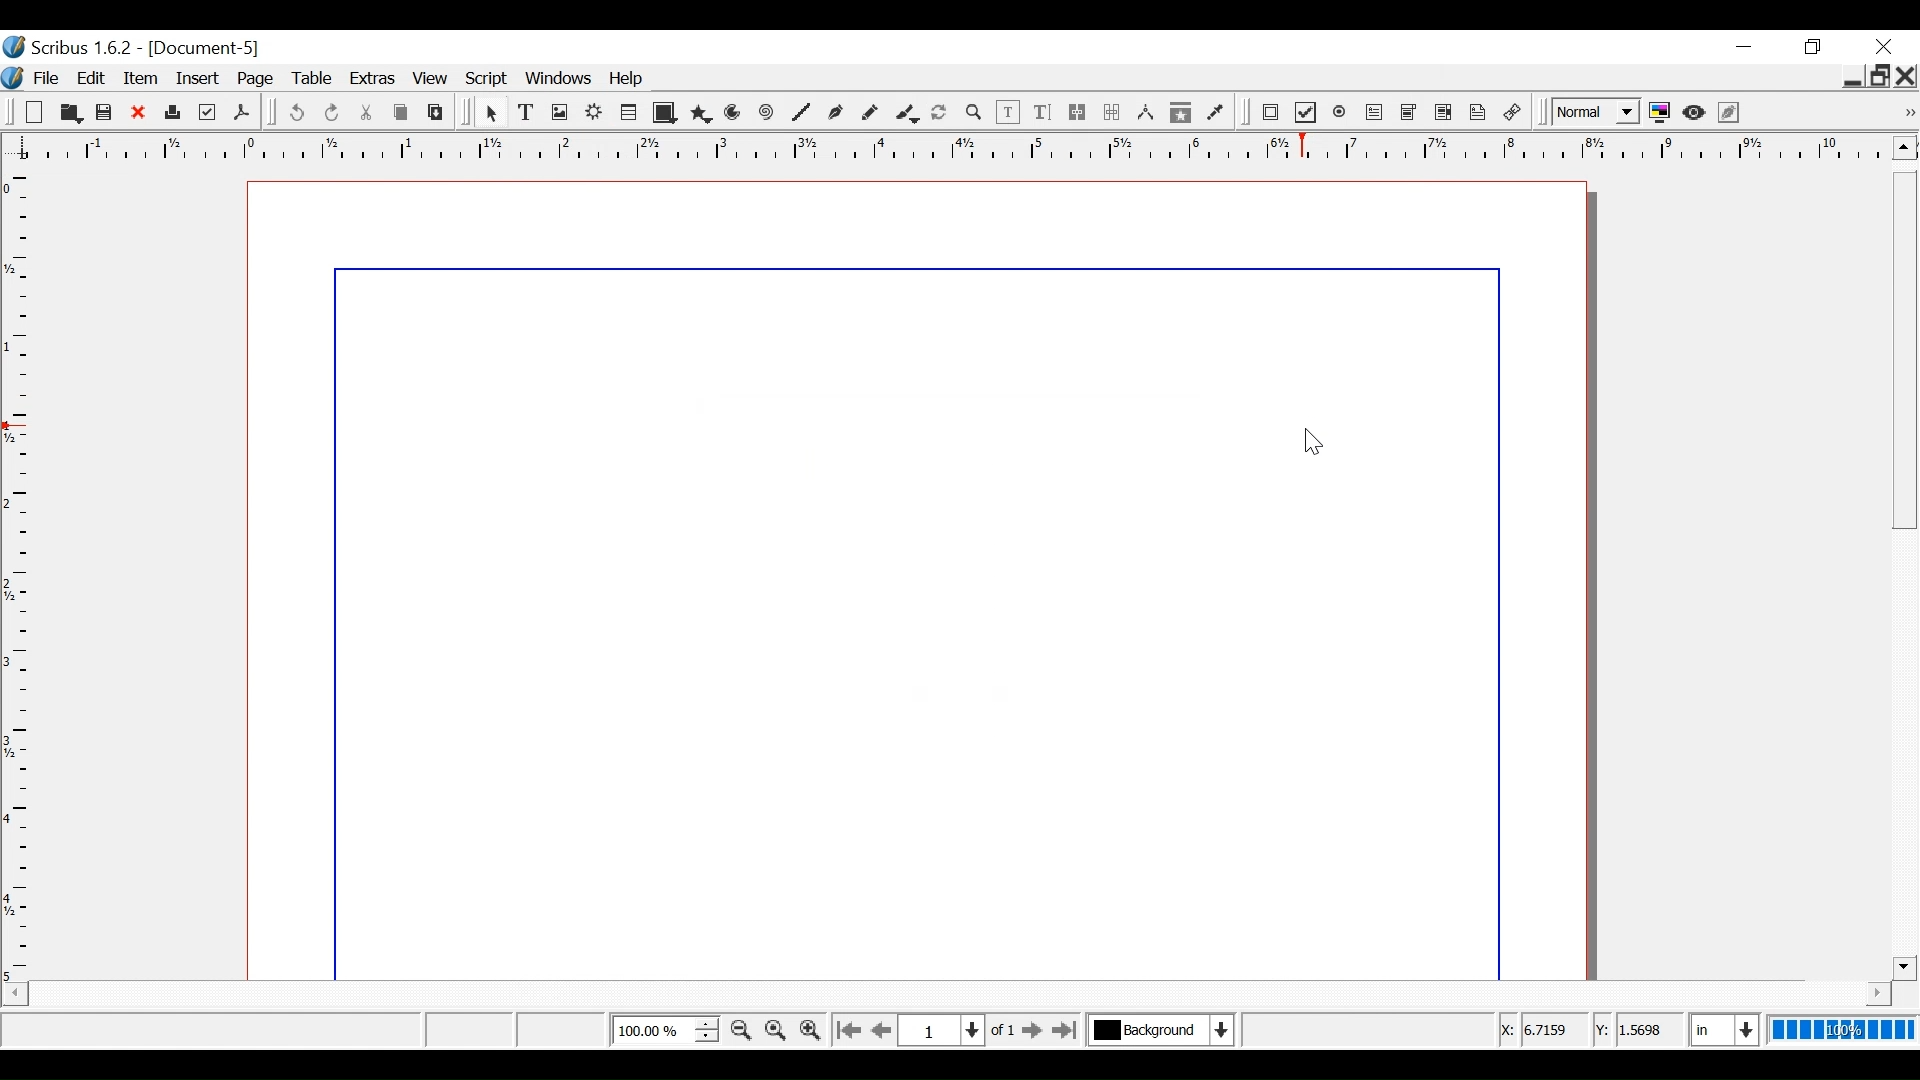 This screenshot has height=1080, width=1920. What do you see at coordinates (884, 1030) in the screenshot?
I see `Go to the previous page` at bounding box center [884, 1030].